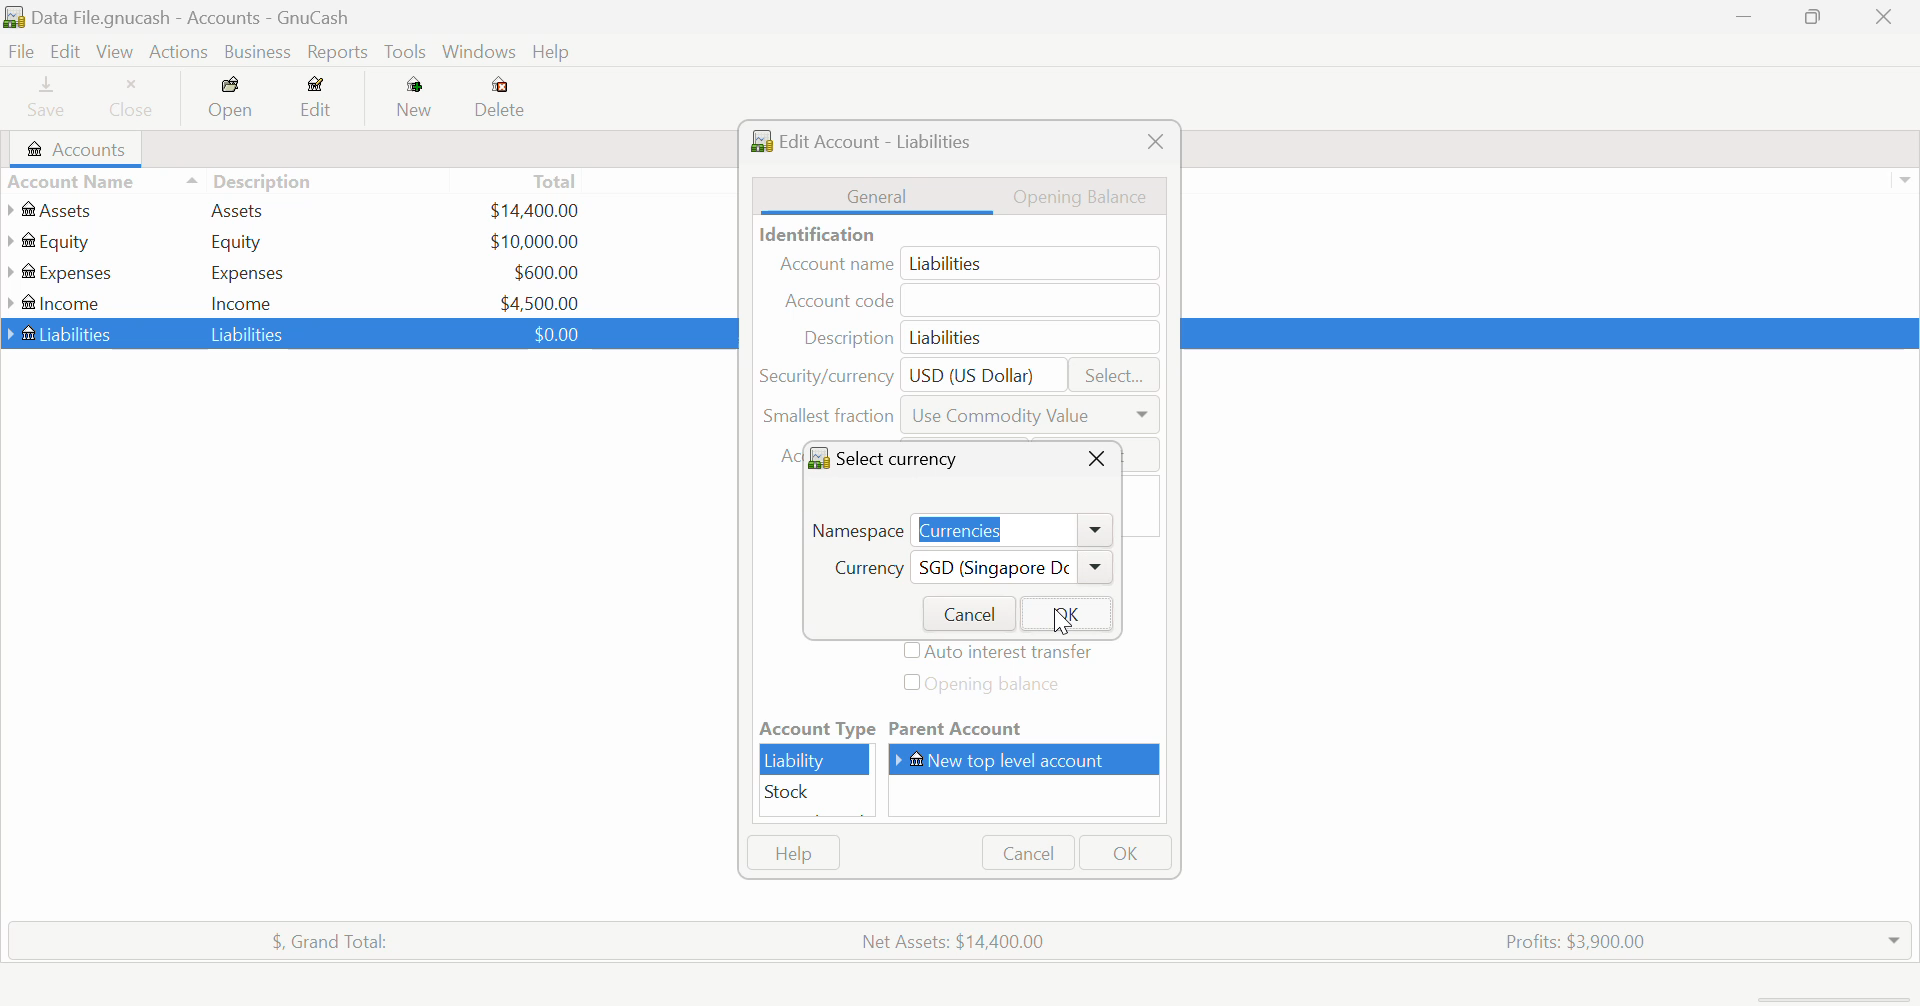 The height and width of the screenshot is (1006, 1920). Describe the element at coordinates (240, 241) in the screenshot. I see `Equity` at that location.